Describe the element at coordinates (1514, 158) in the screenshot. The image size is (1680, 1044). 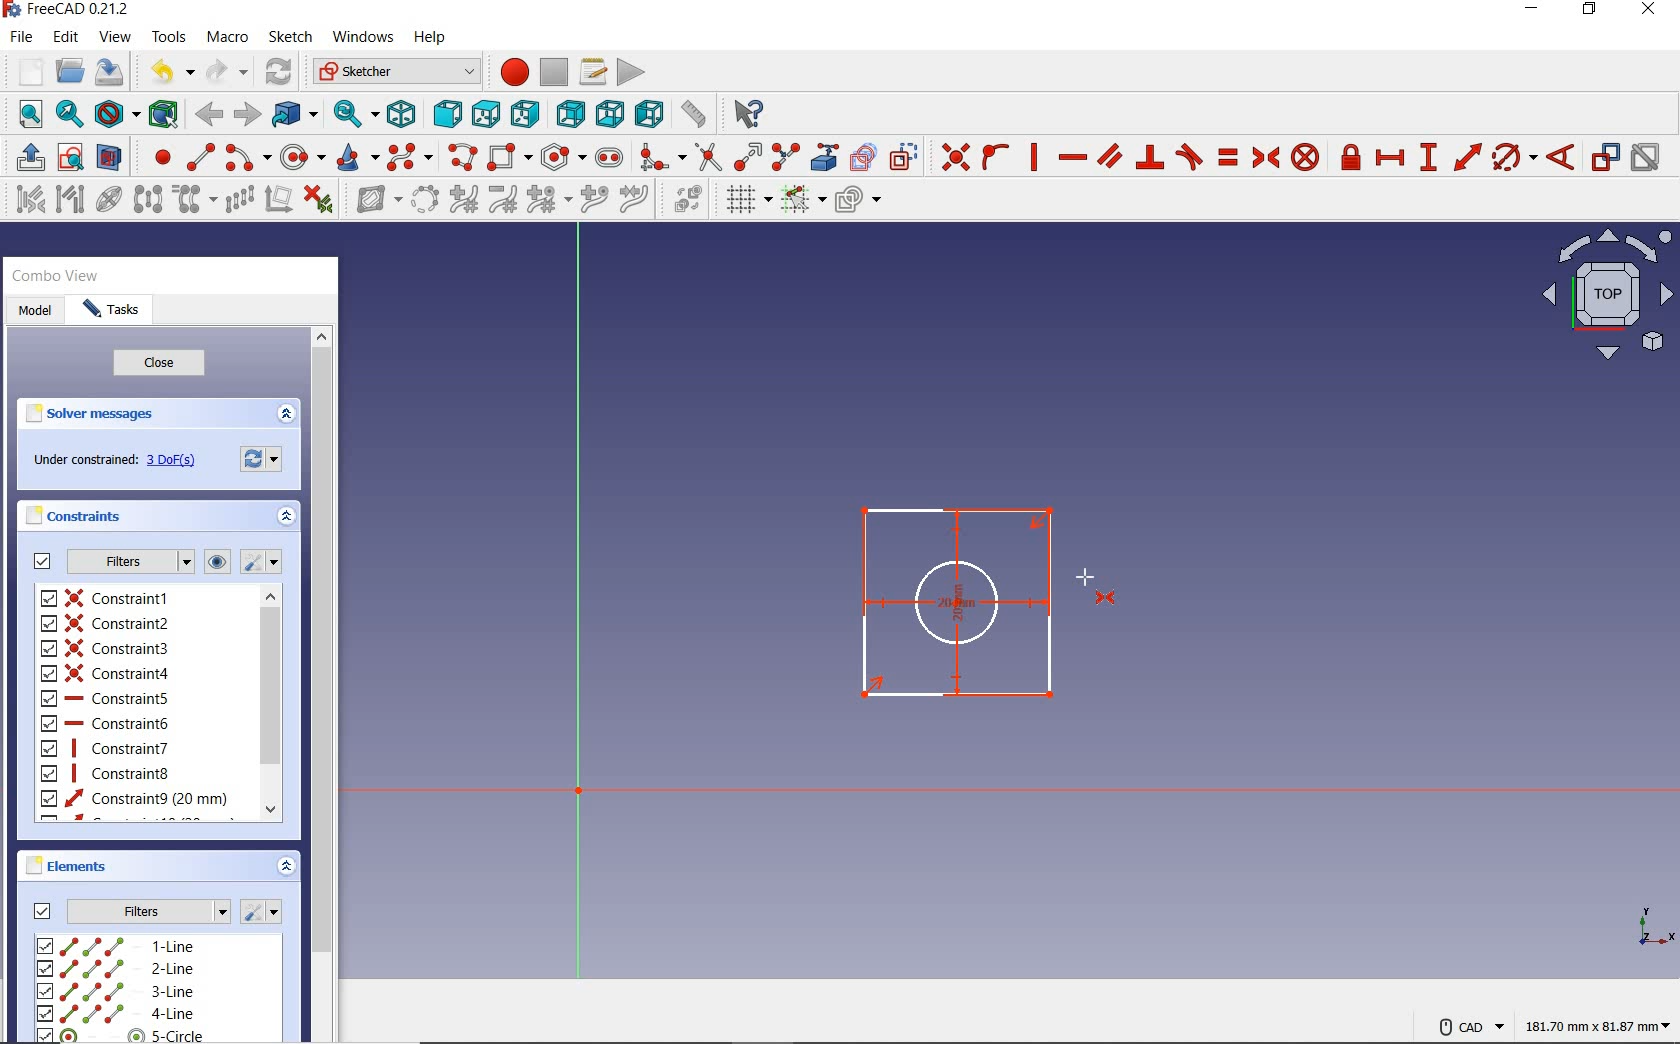
I see `constrain arc or circle` at that location.